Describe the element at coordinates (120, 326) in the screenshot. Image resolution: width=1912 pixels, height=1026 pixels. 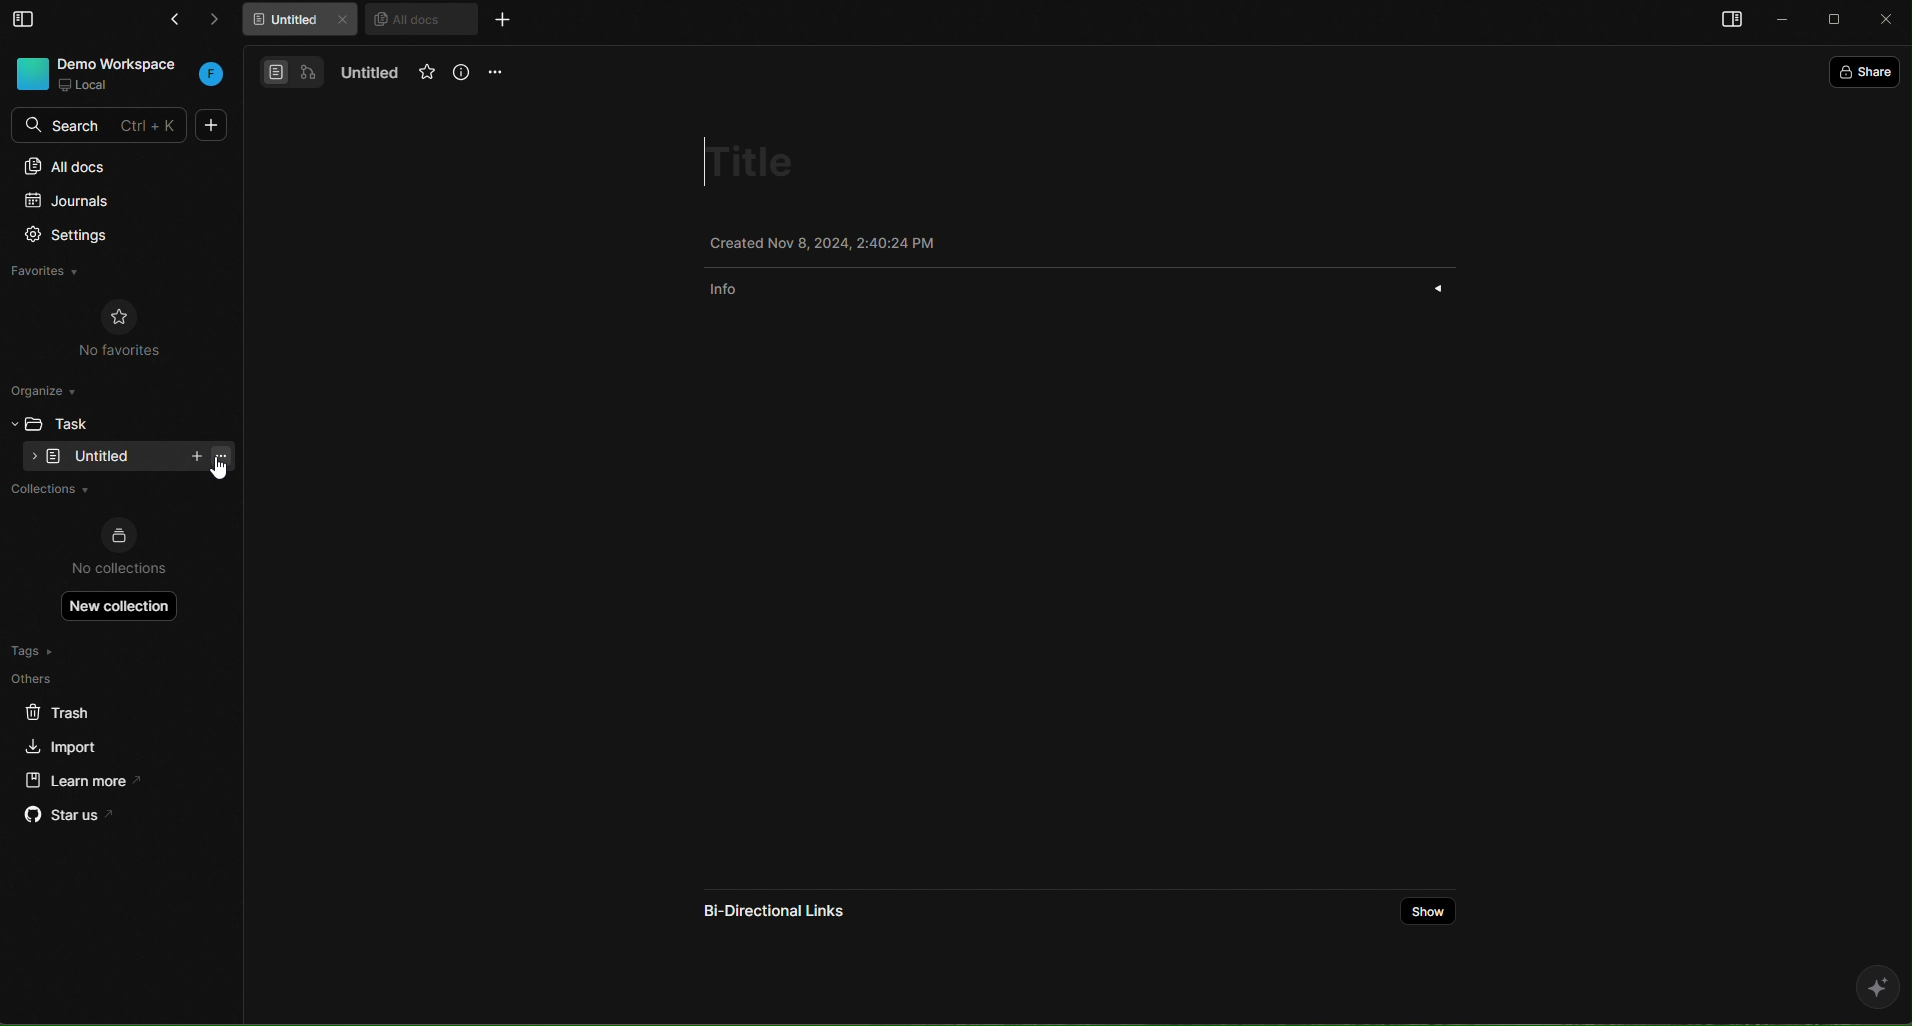
I see `no favorites` at that location.